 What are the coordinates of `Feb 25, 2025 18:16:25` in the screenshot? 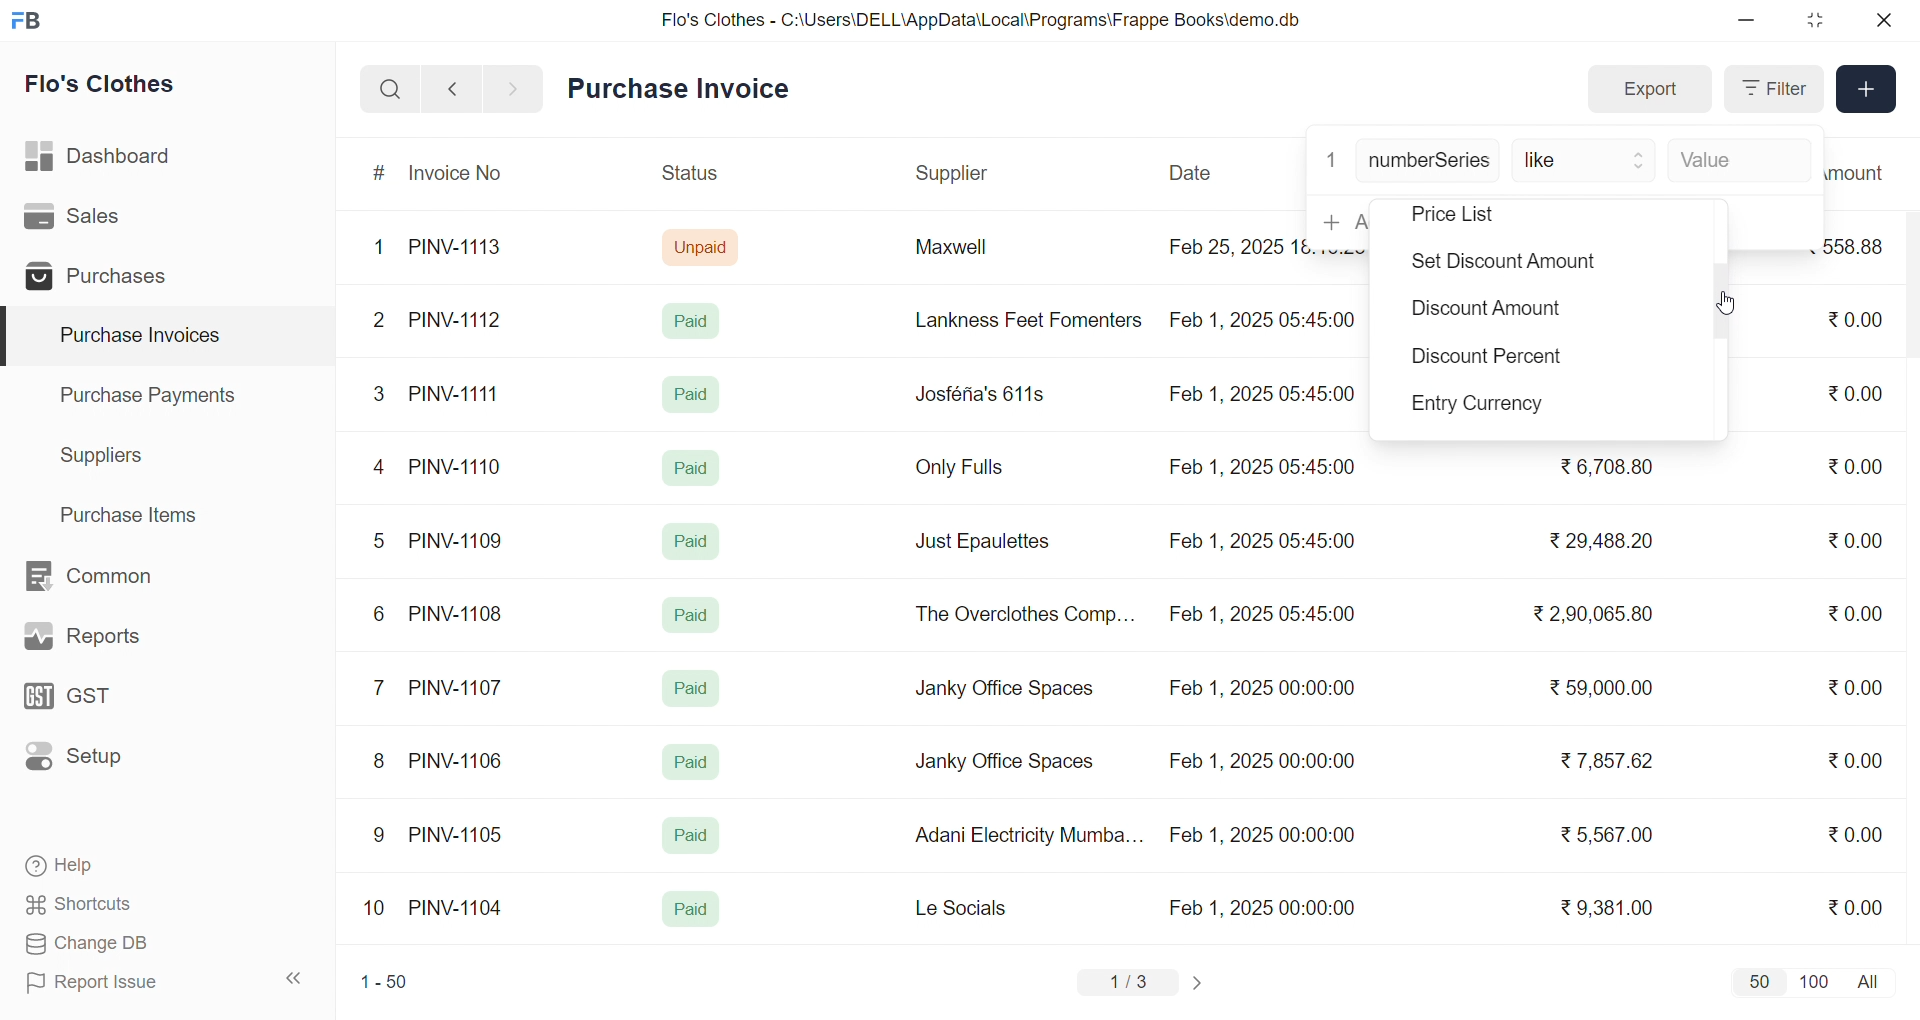 It's located at (1234, 246).